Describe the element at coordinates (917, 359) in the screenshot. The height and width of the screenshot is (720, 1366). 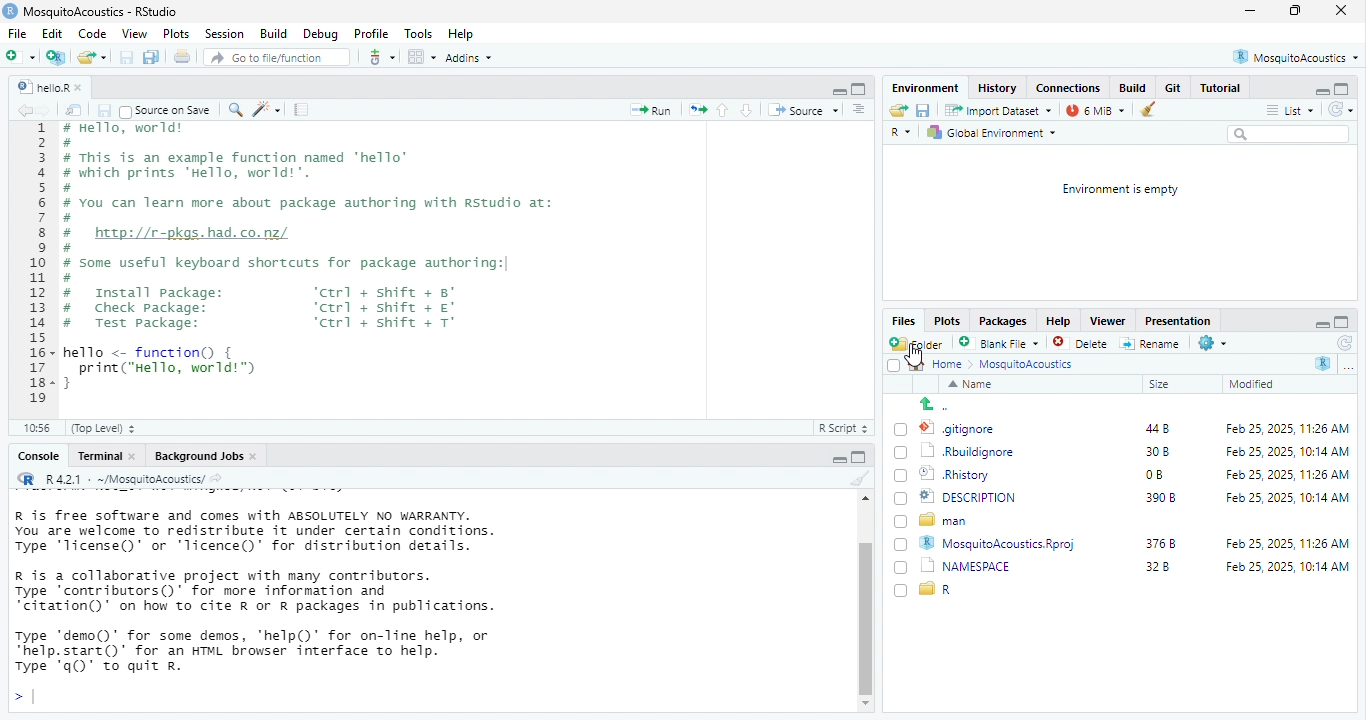
I see `cursor movement` at that location.